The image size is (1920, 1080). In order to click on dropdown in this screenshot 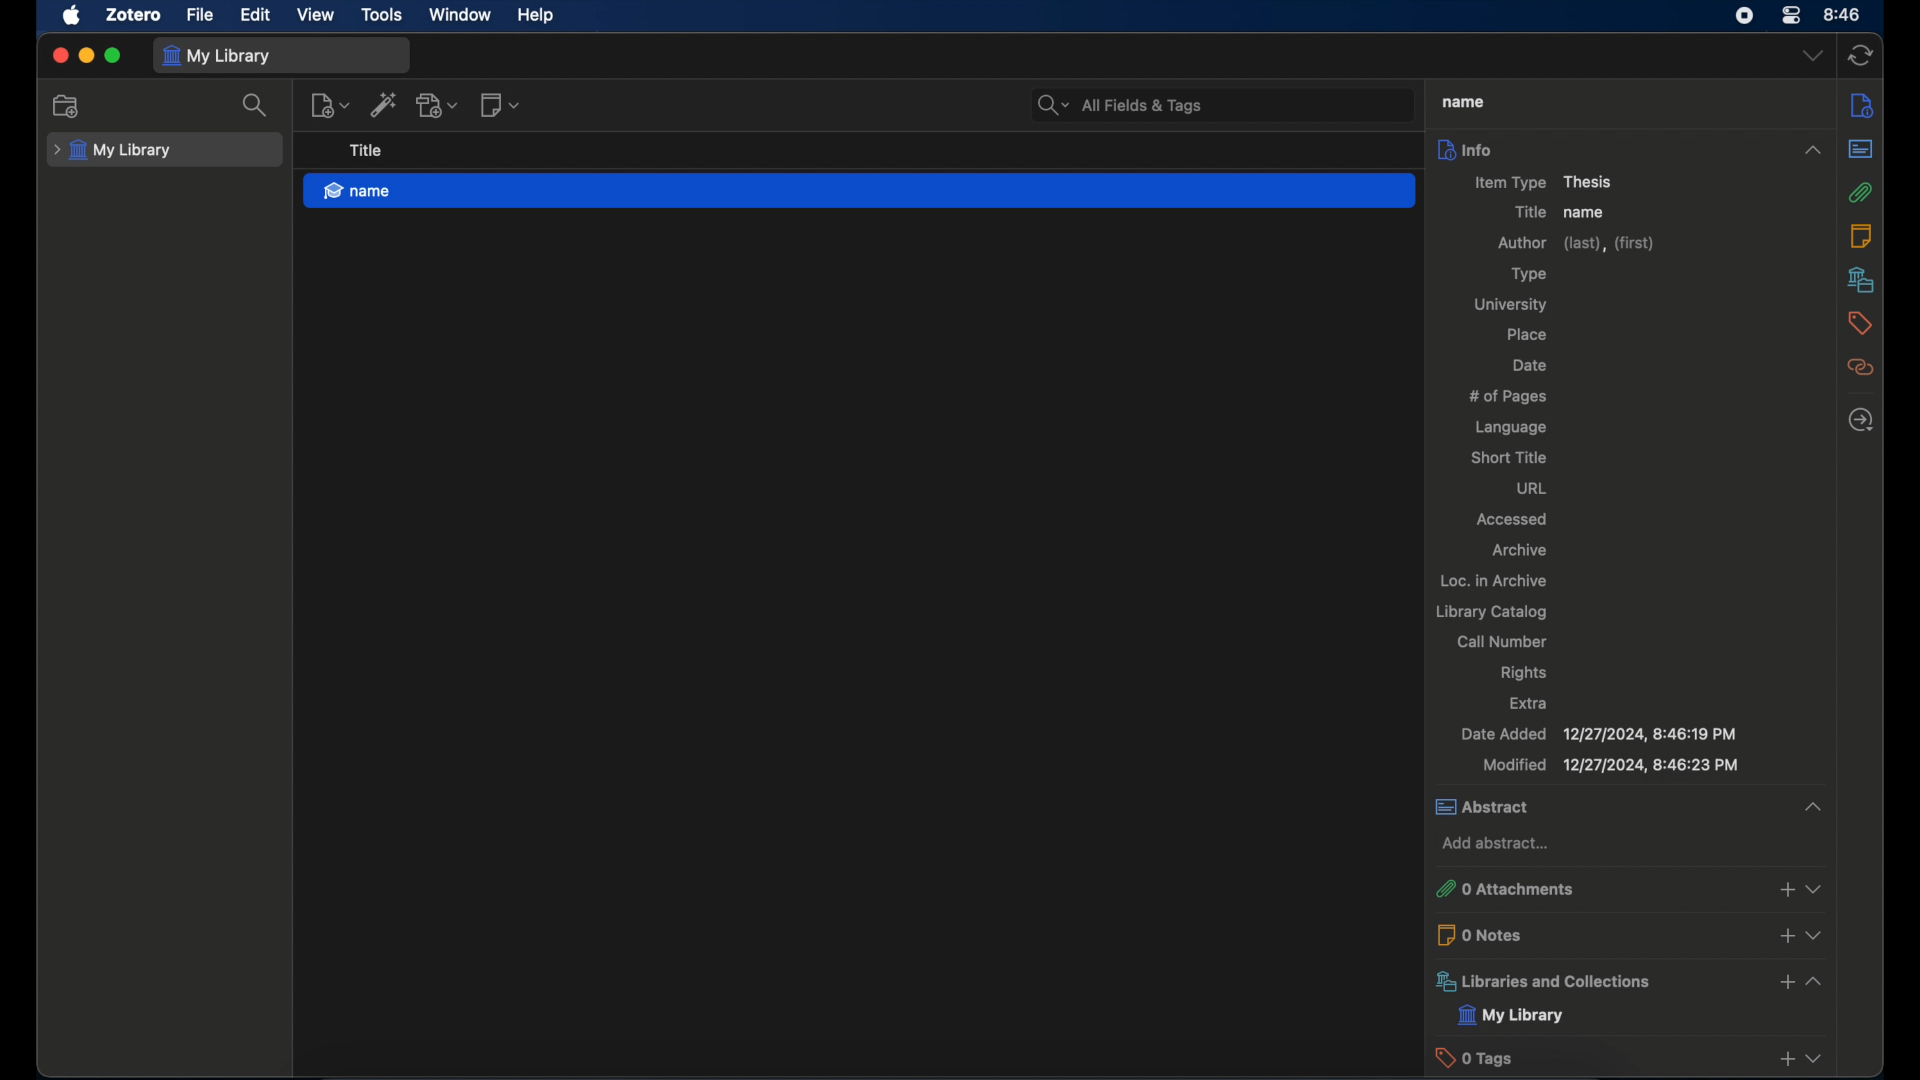, I will do `click(1813, 57)`.